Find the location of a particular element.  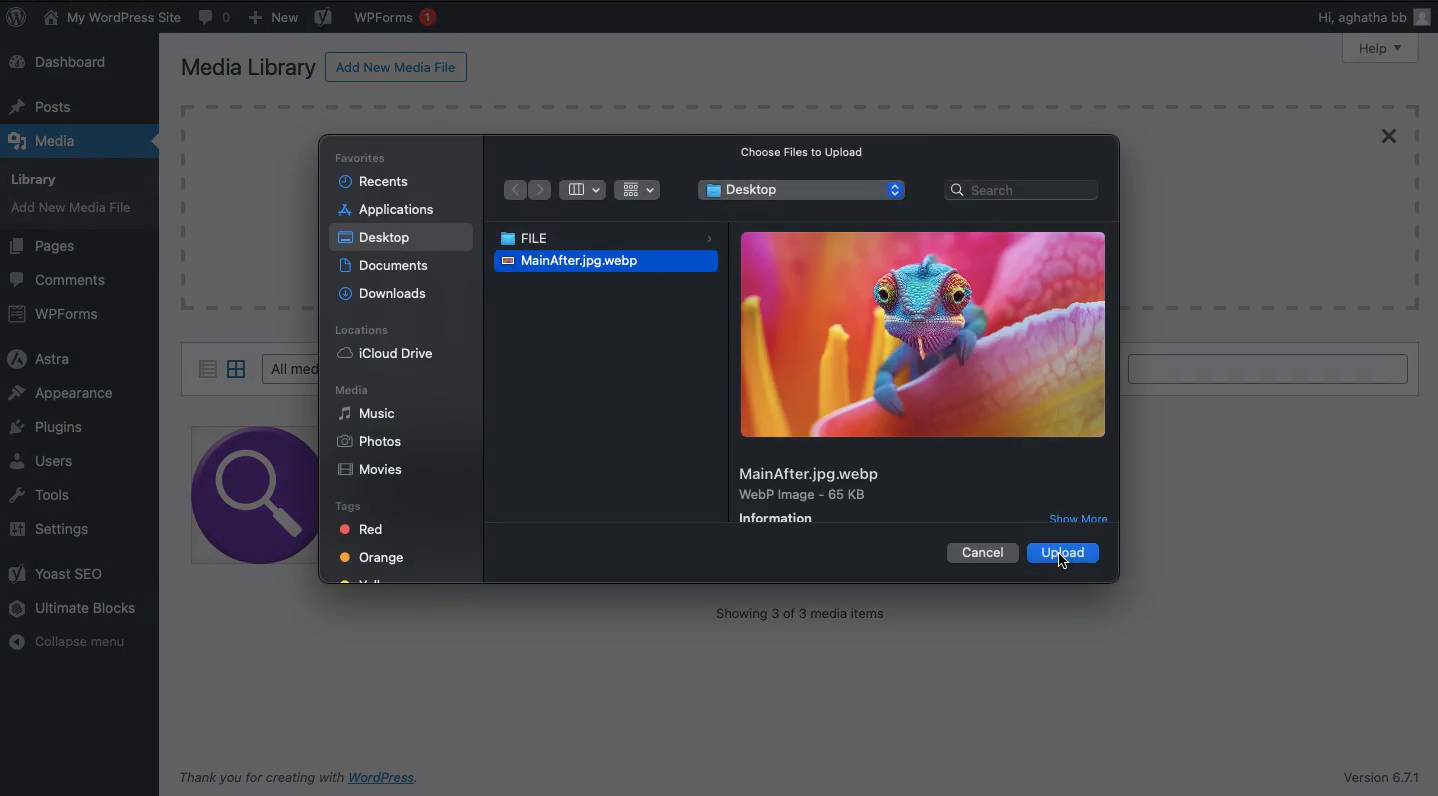

Plugins is located at coordinates (48, 427).